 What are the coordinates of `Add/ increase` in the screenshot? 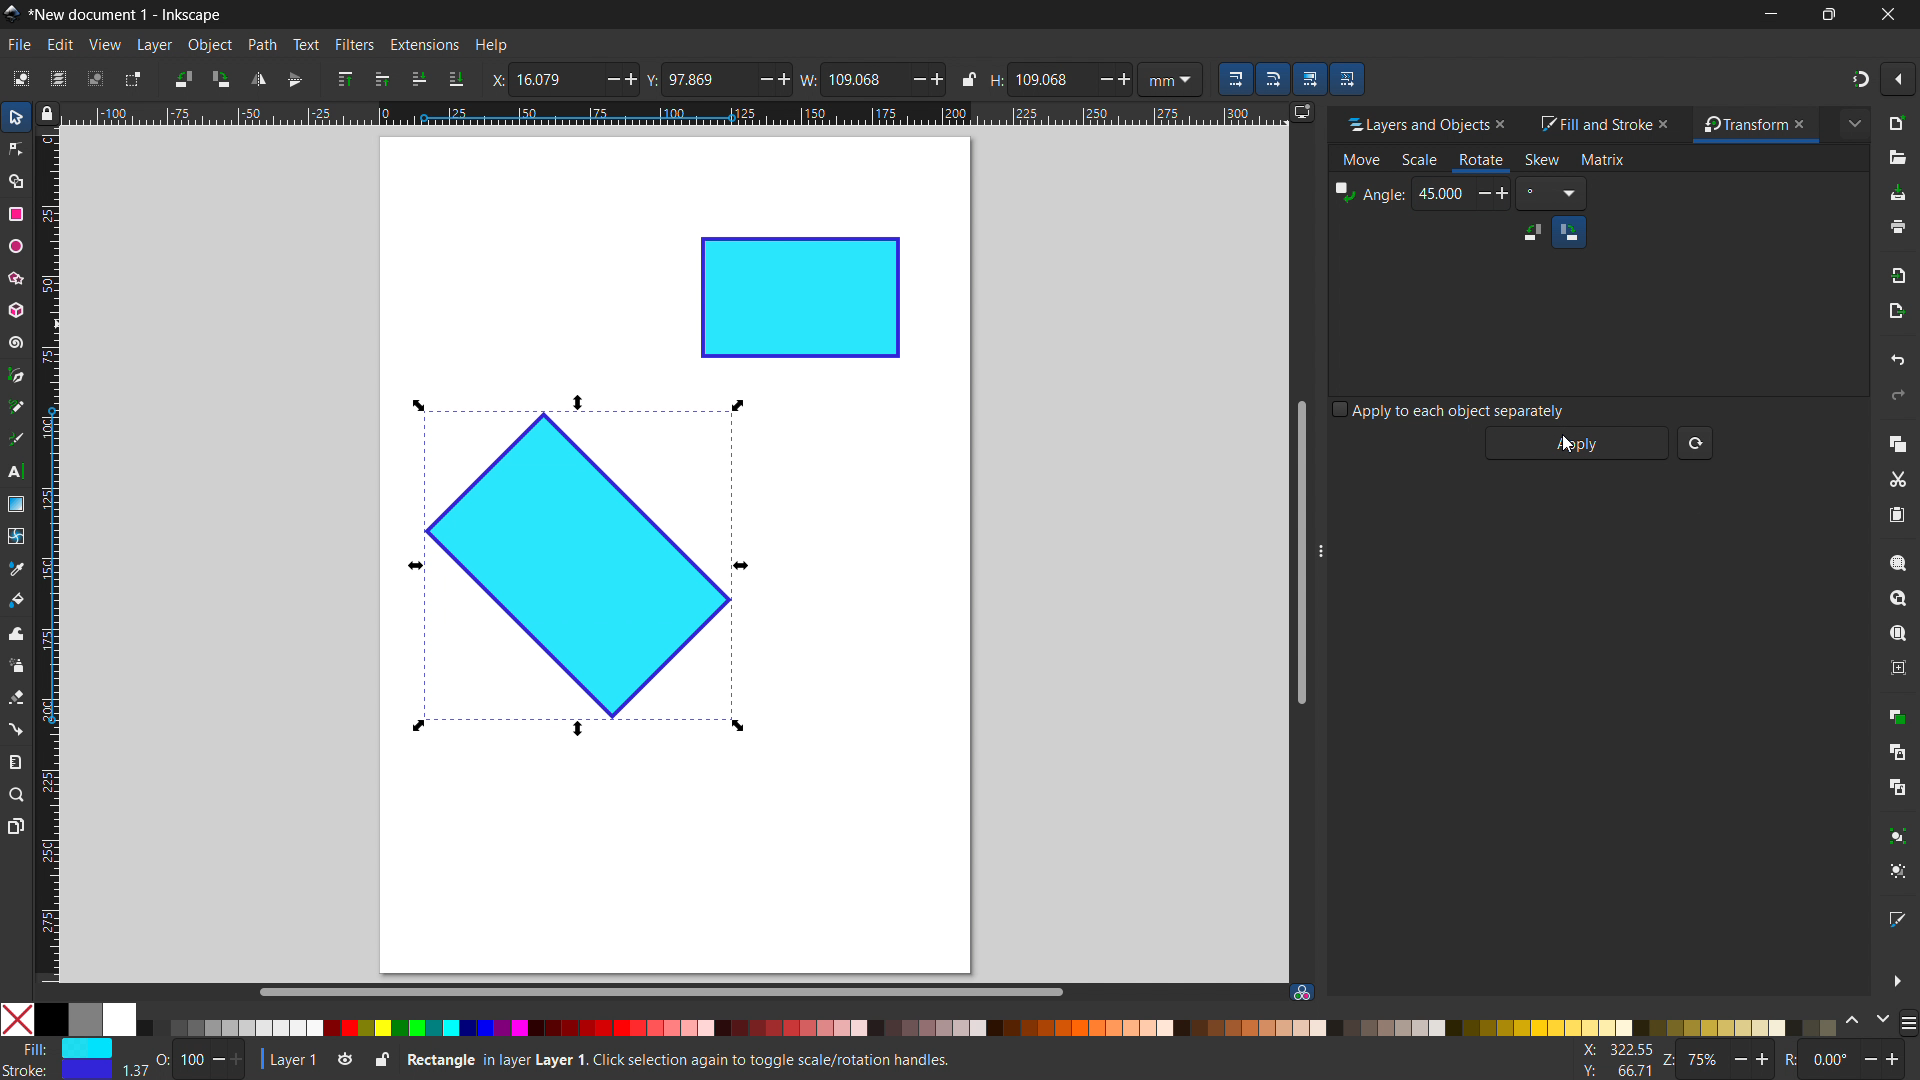 It's located at (629, 79).